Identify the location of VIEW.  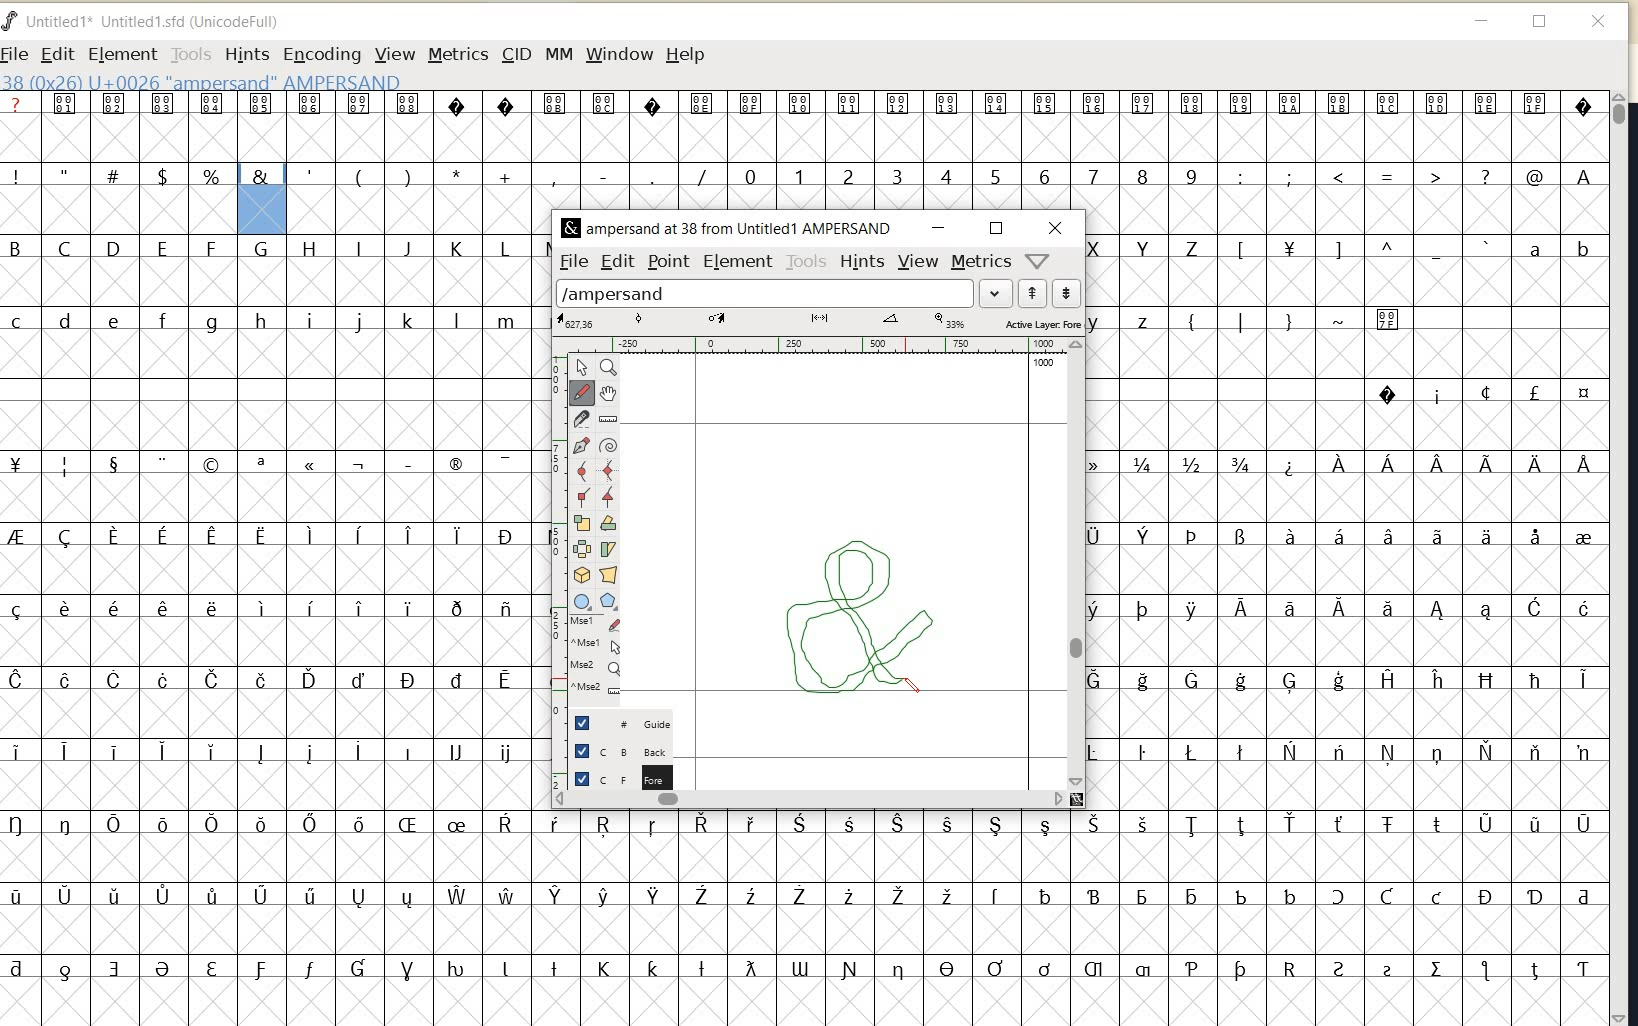
(396, 54).